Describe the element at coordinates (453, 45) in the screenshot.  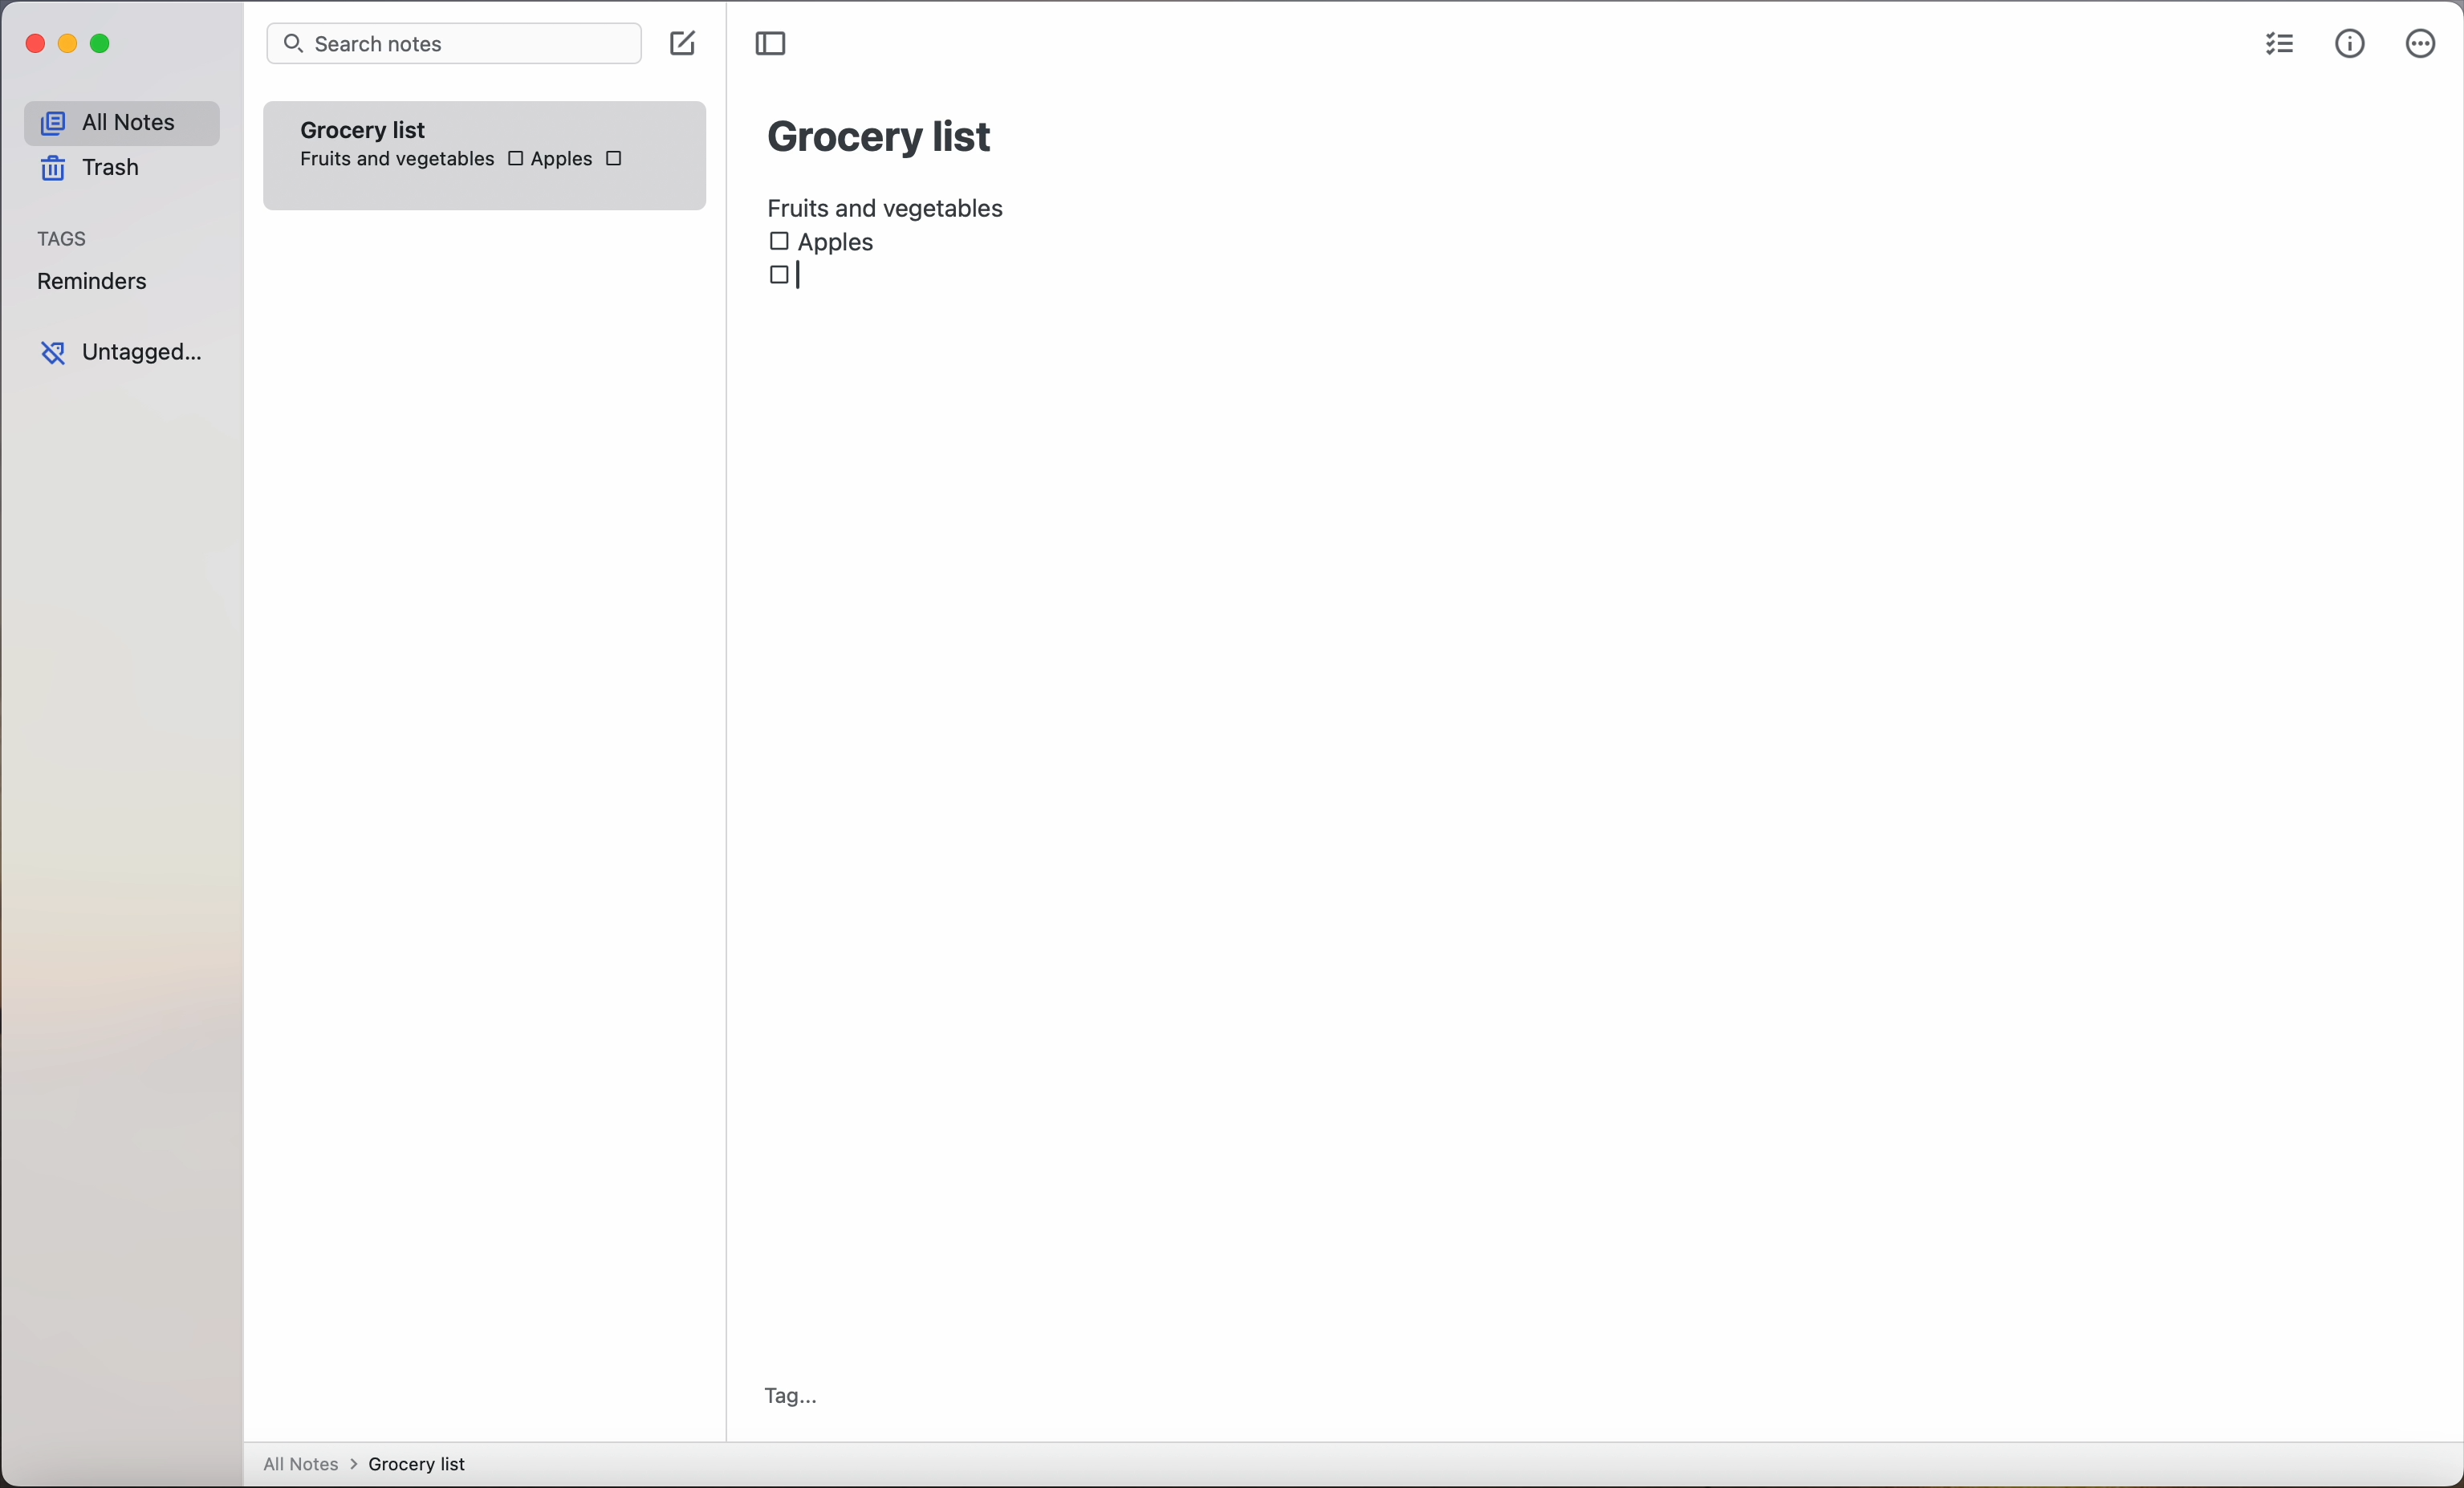
I see `search bar` at that location.